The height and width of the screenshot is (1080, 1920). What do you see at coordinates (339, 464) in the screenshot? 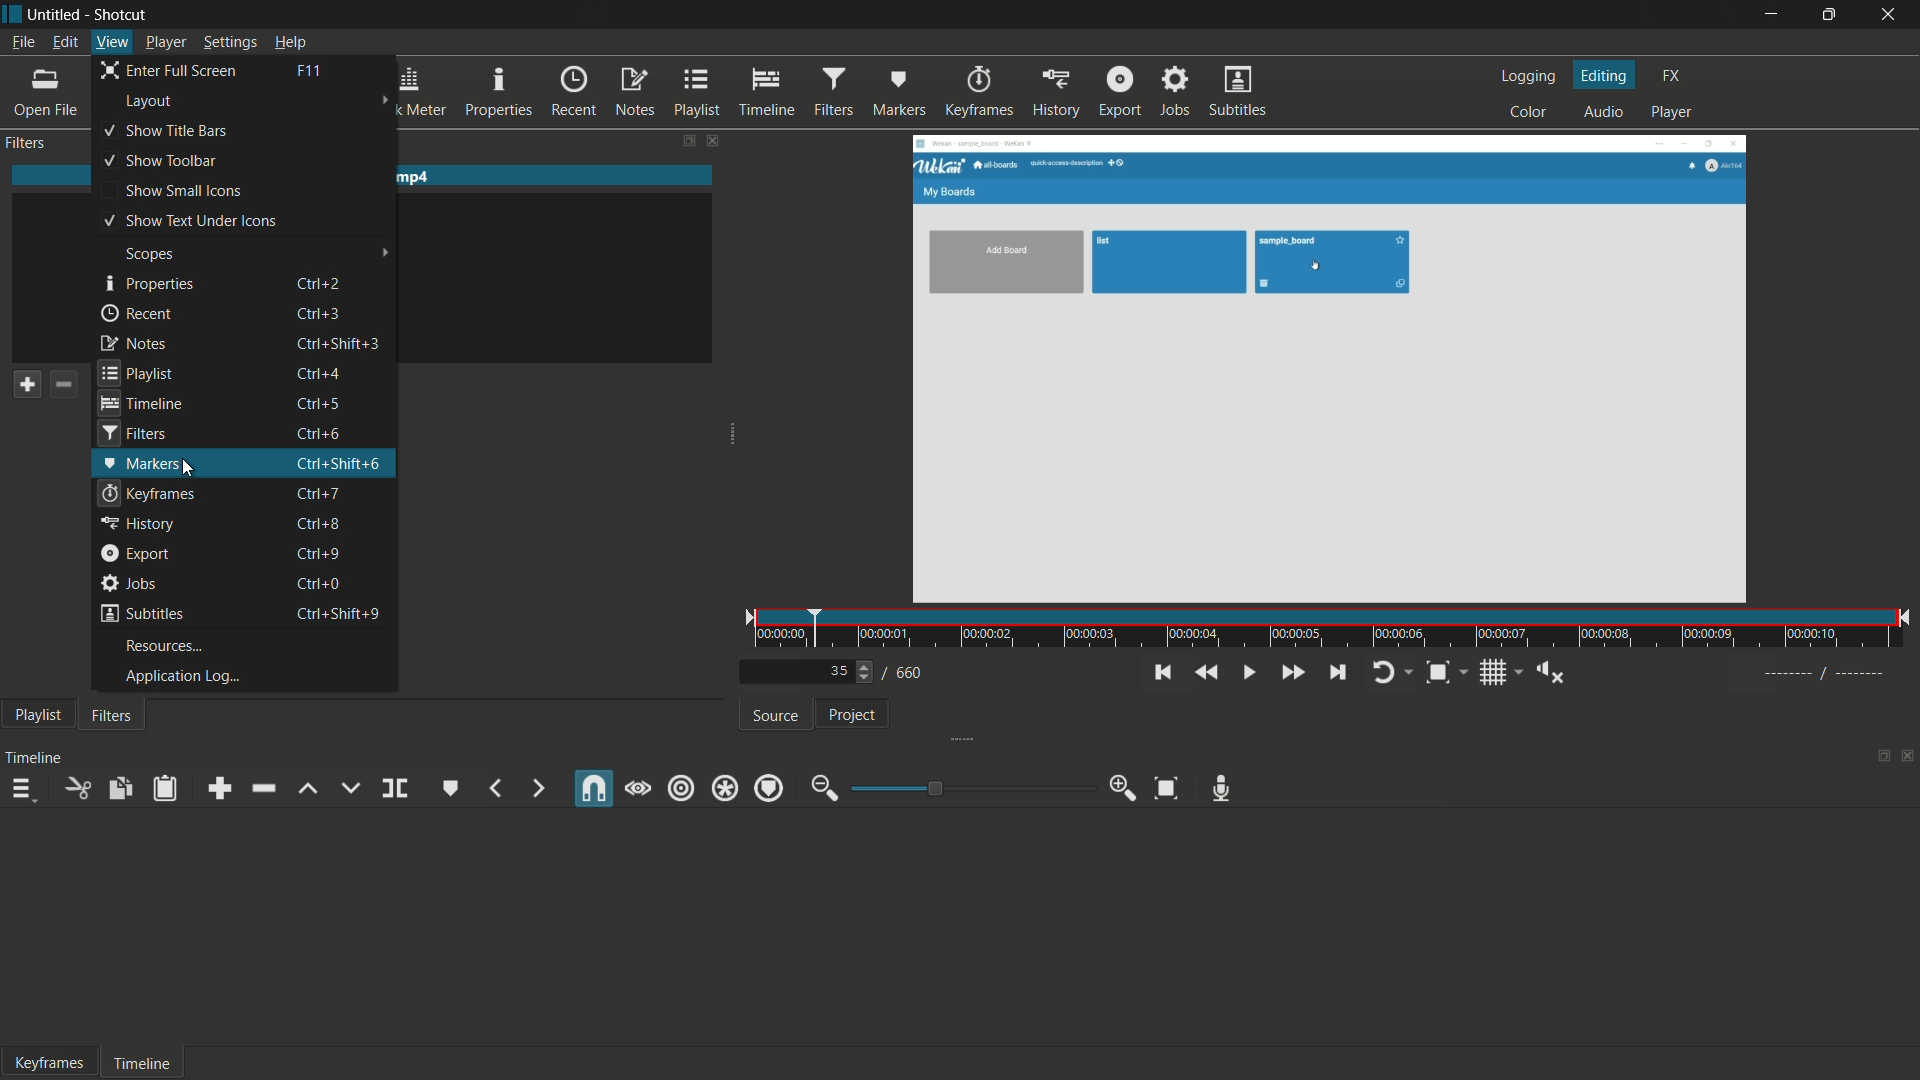
I see `keyboard shortcut` at bounding box center [339, 464].